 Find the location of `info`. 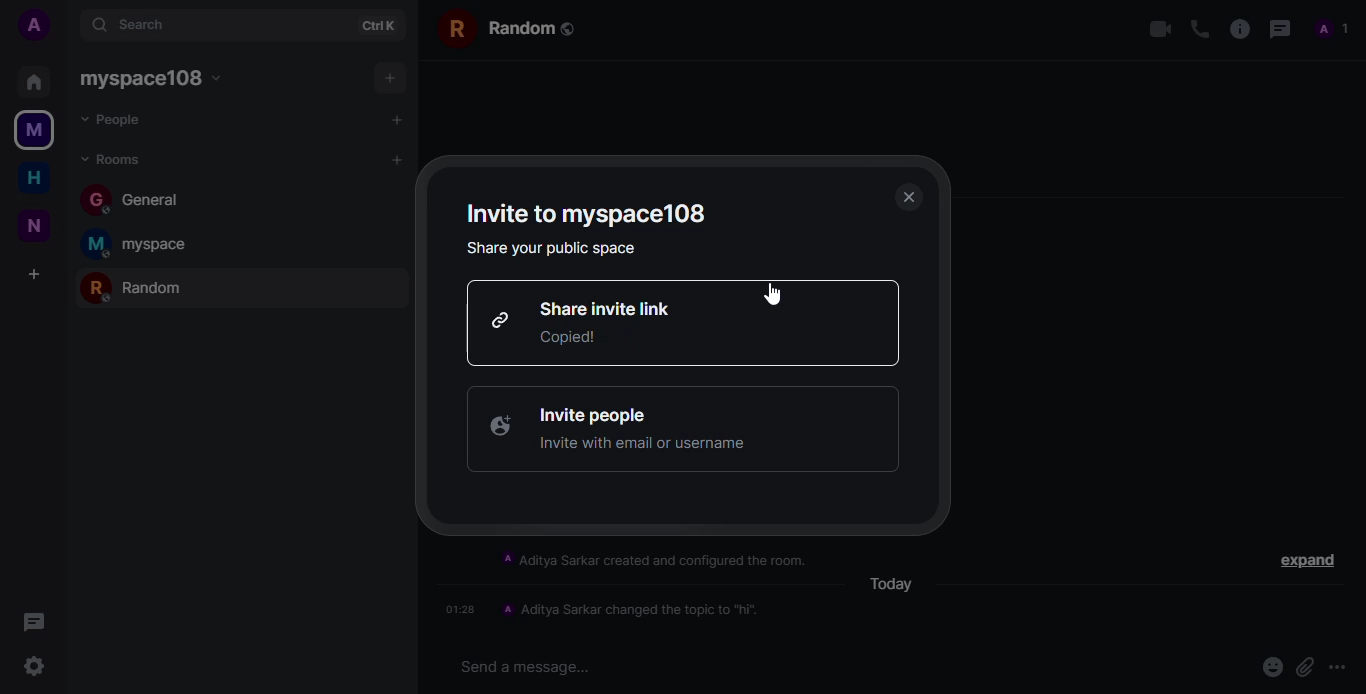

info is located at coordinates (1238, 30).